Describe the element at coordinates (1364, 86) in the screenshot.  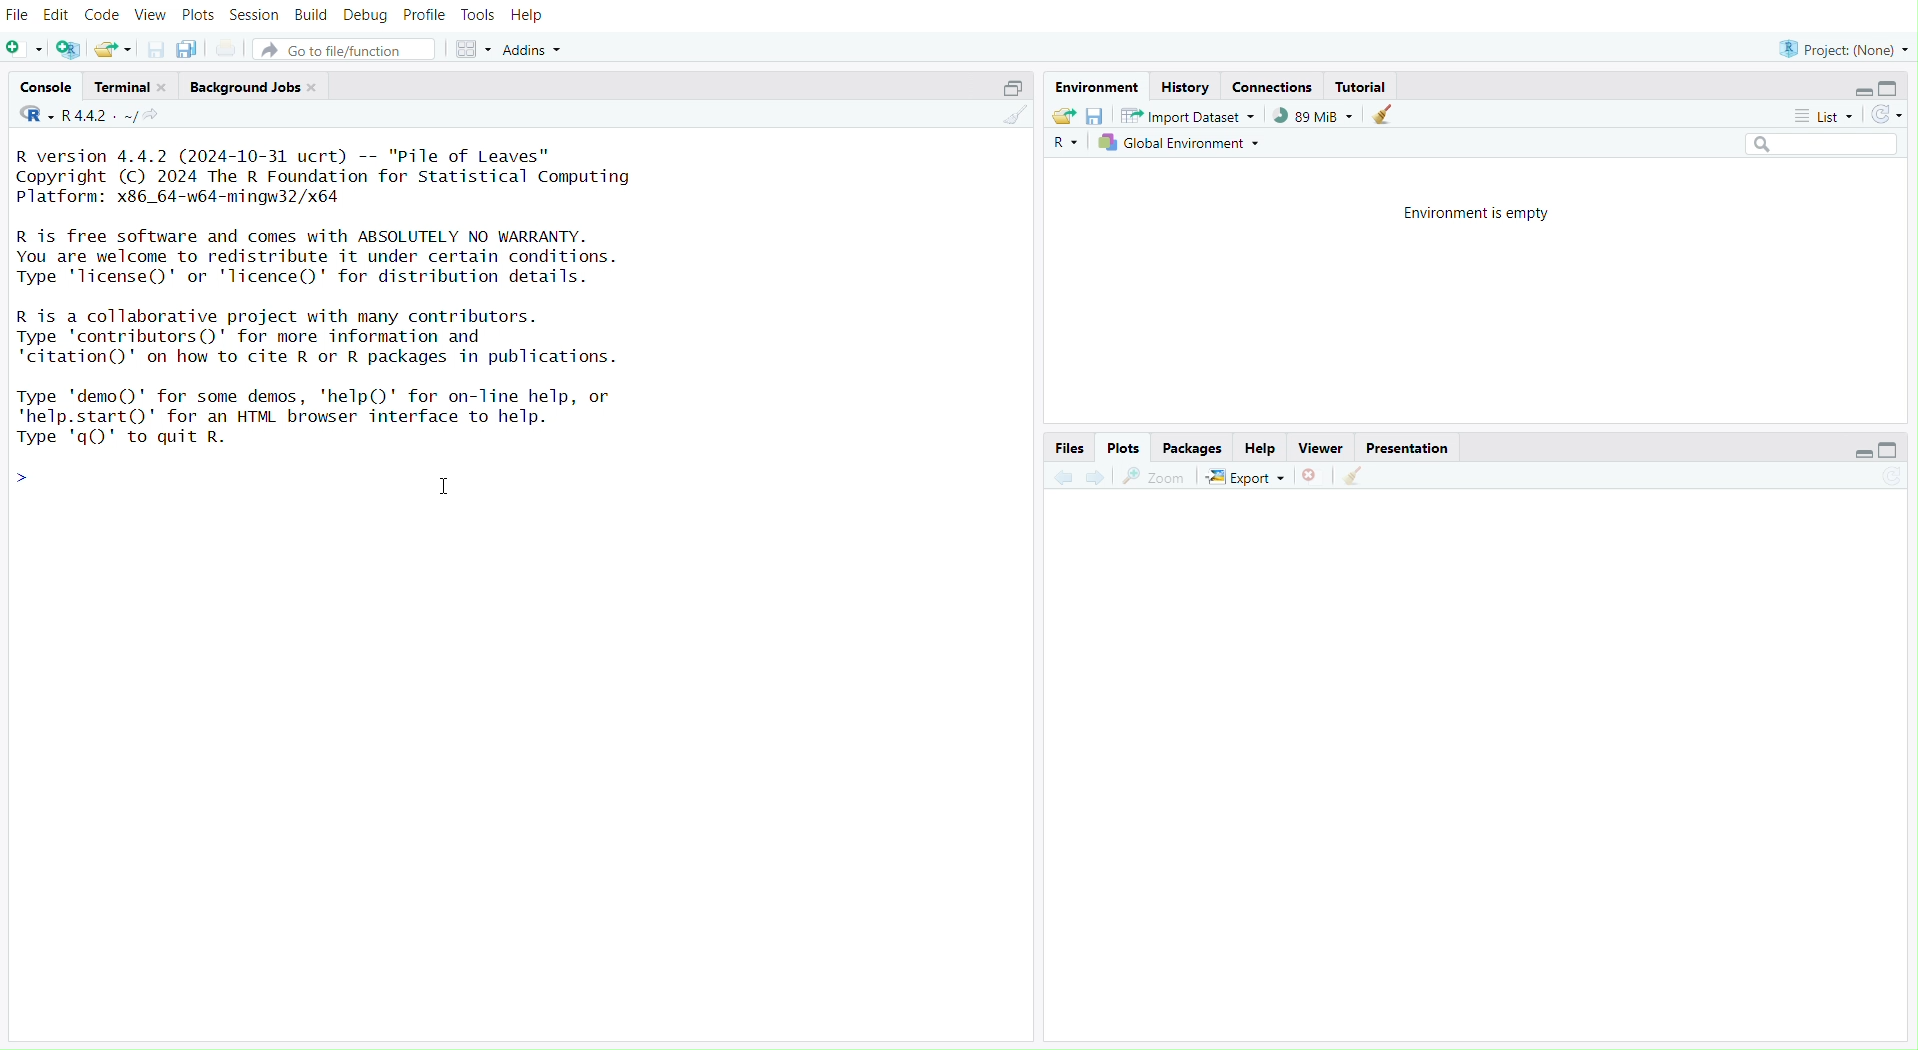
I see `Tutorial` at that location.